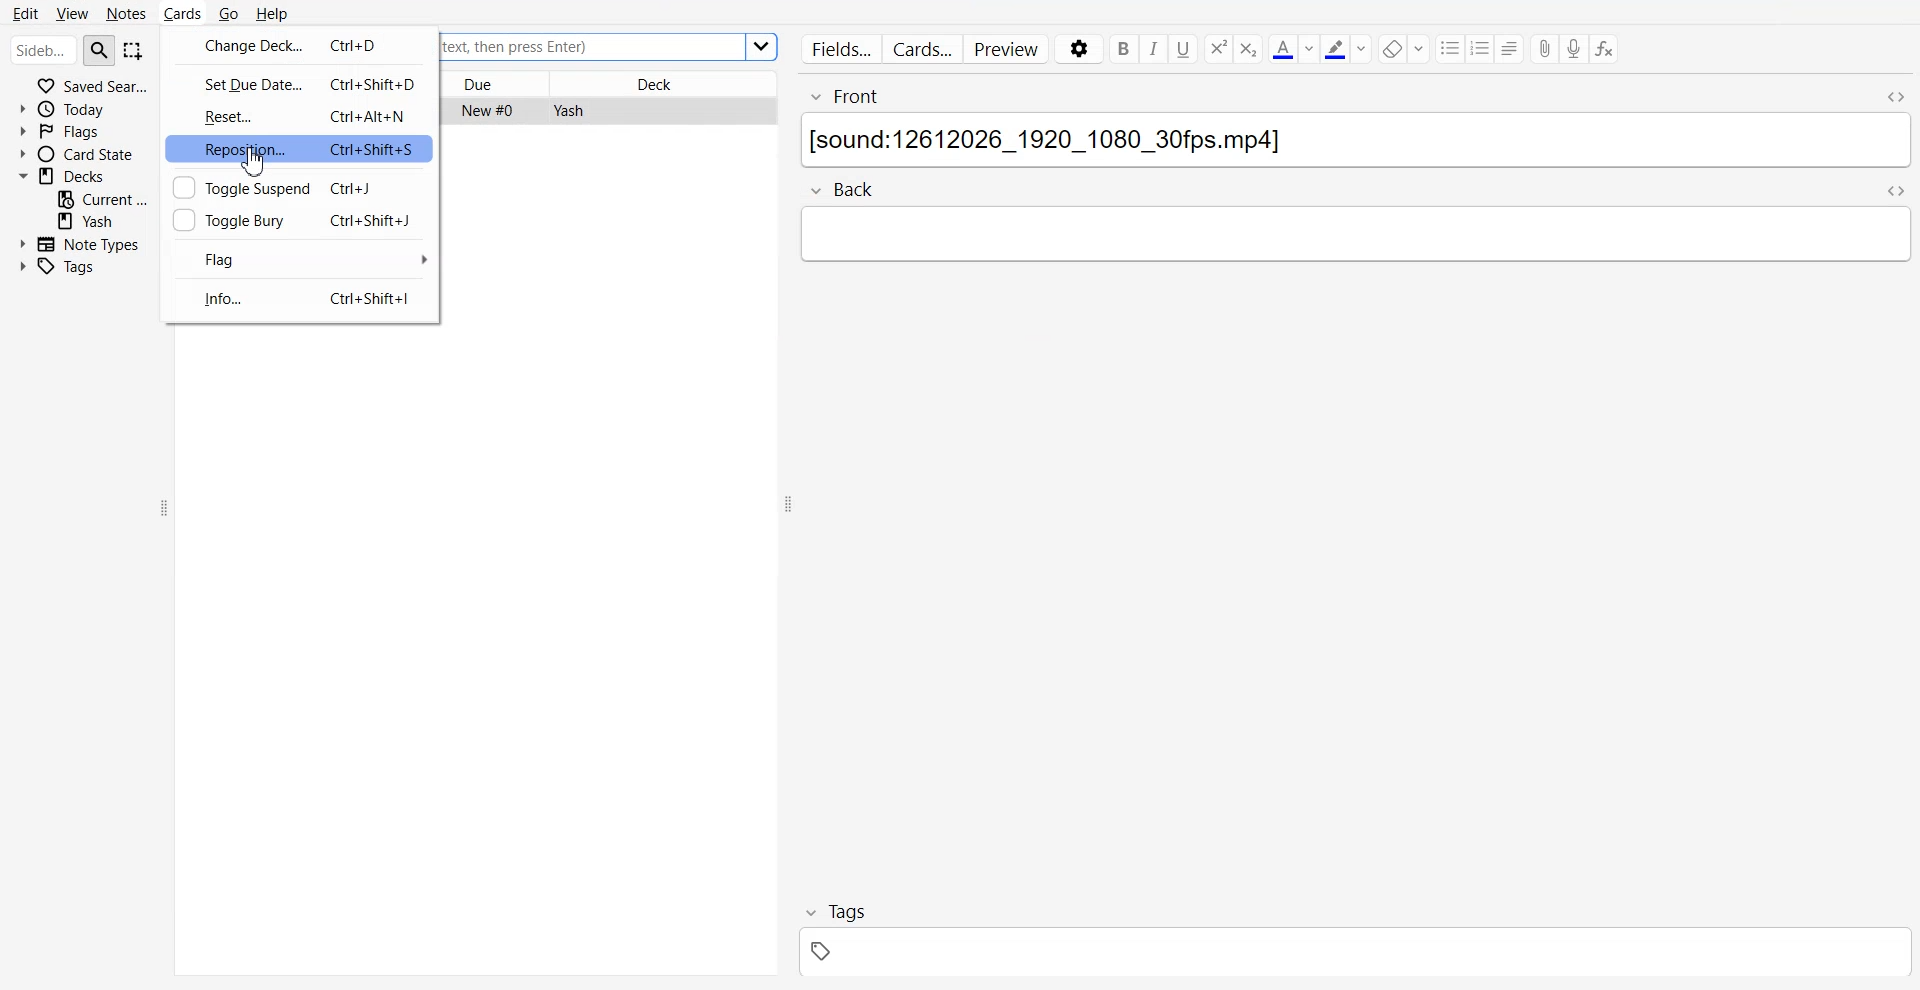 Image resolution: width=1920 pixels, height=990 pixels. Describe the element at coordinates (26, 11) in the screenshot. I see `Edit` at that location.